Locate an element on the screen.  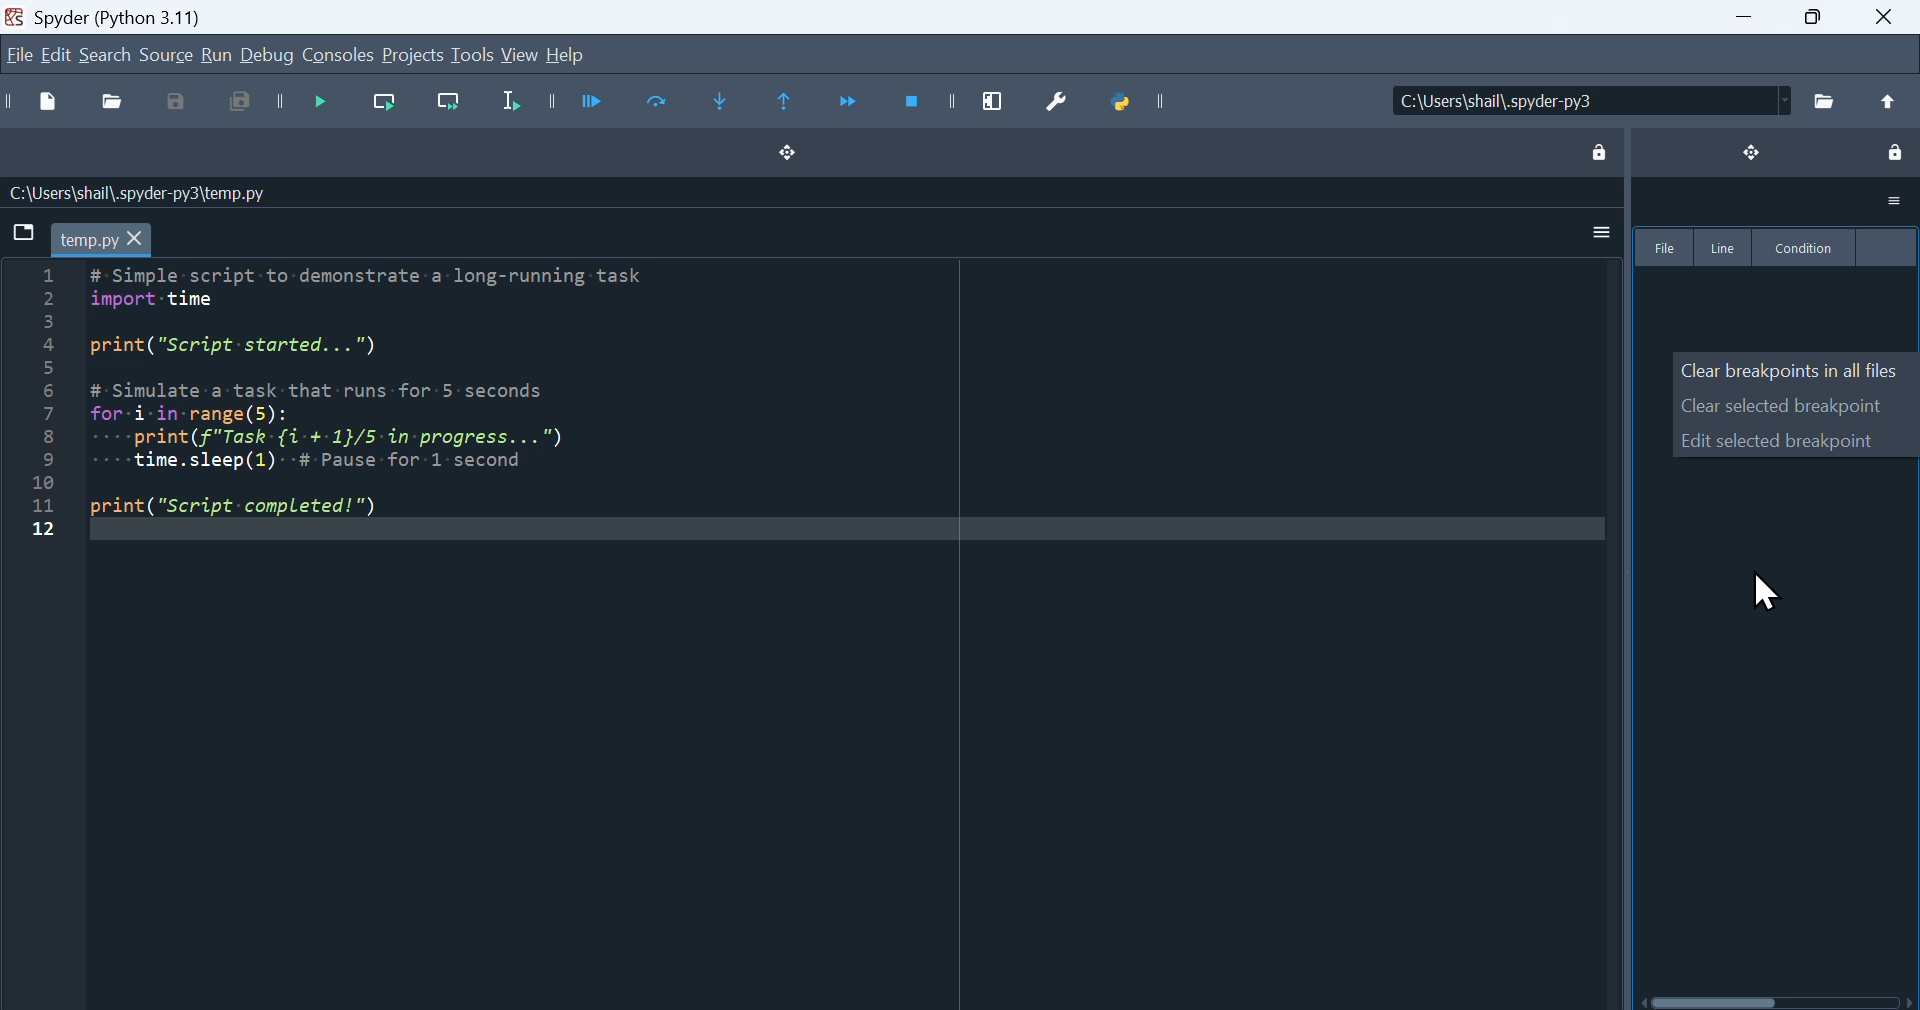
Name of the file is located at coordinates (275, 192).